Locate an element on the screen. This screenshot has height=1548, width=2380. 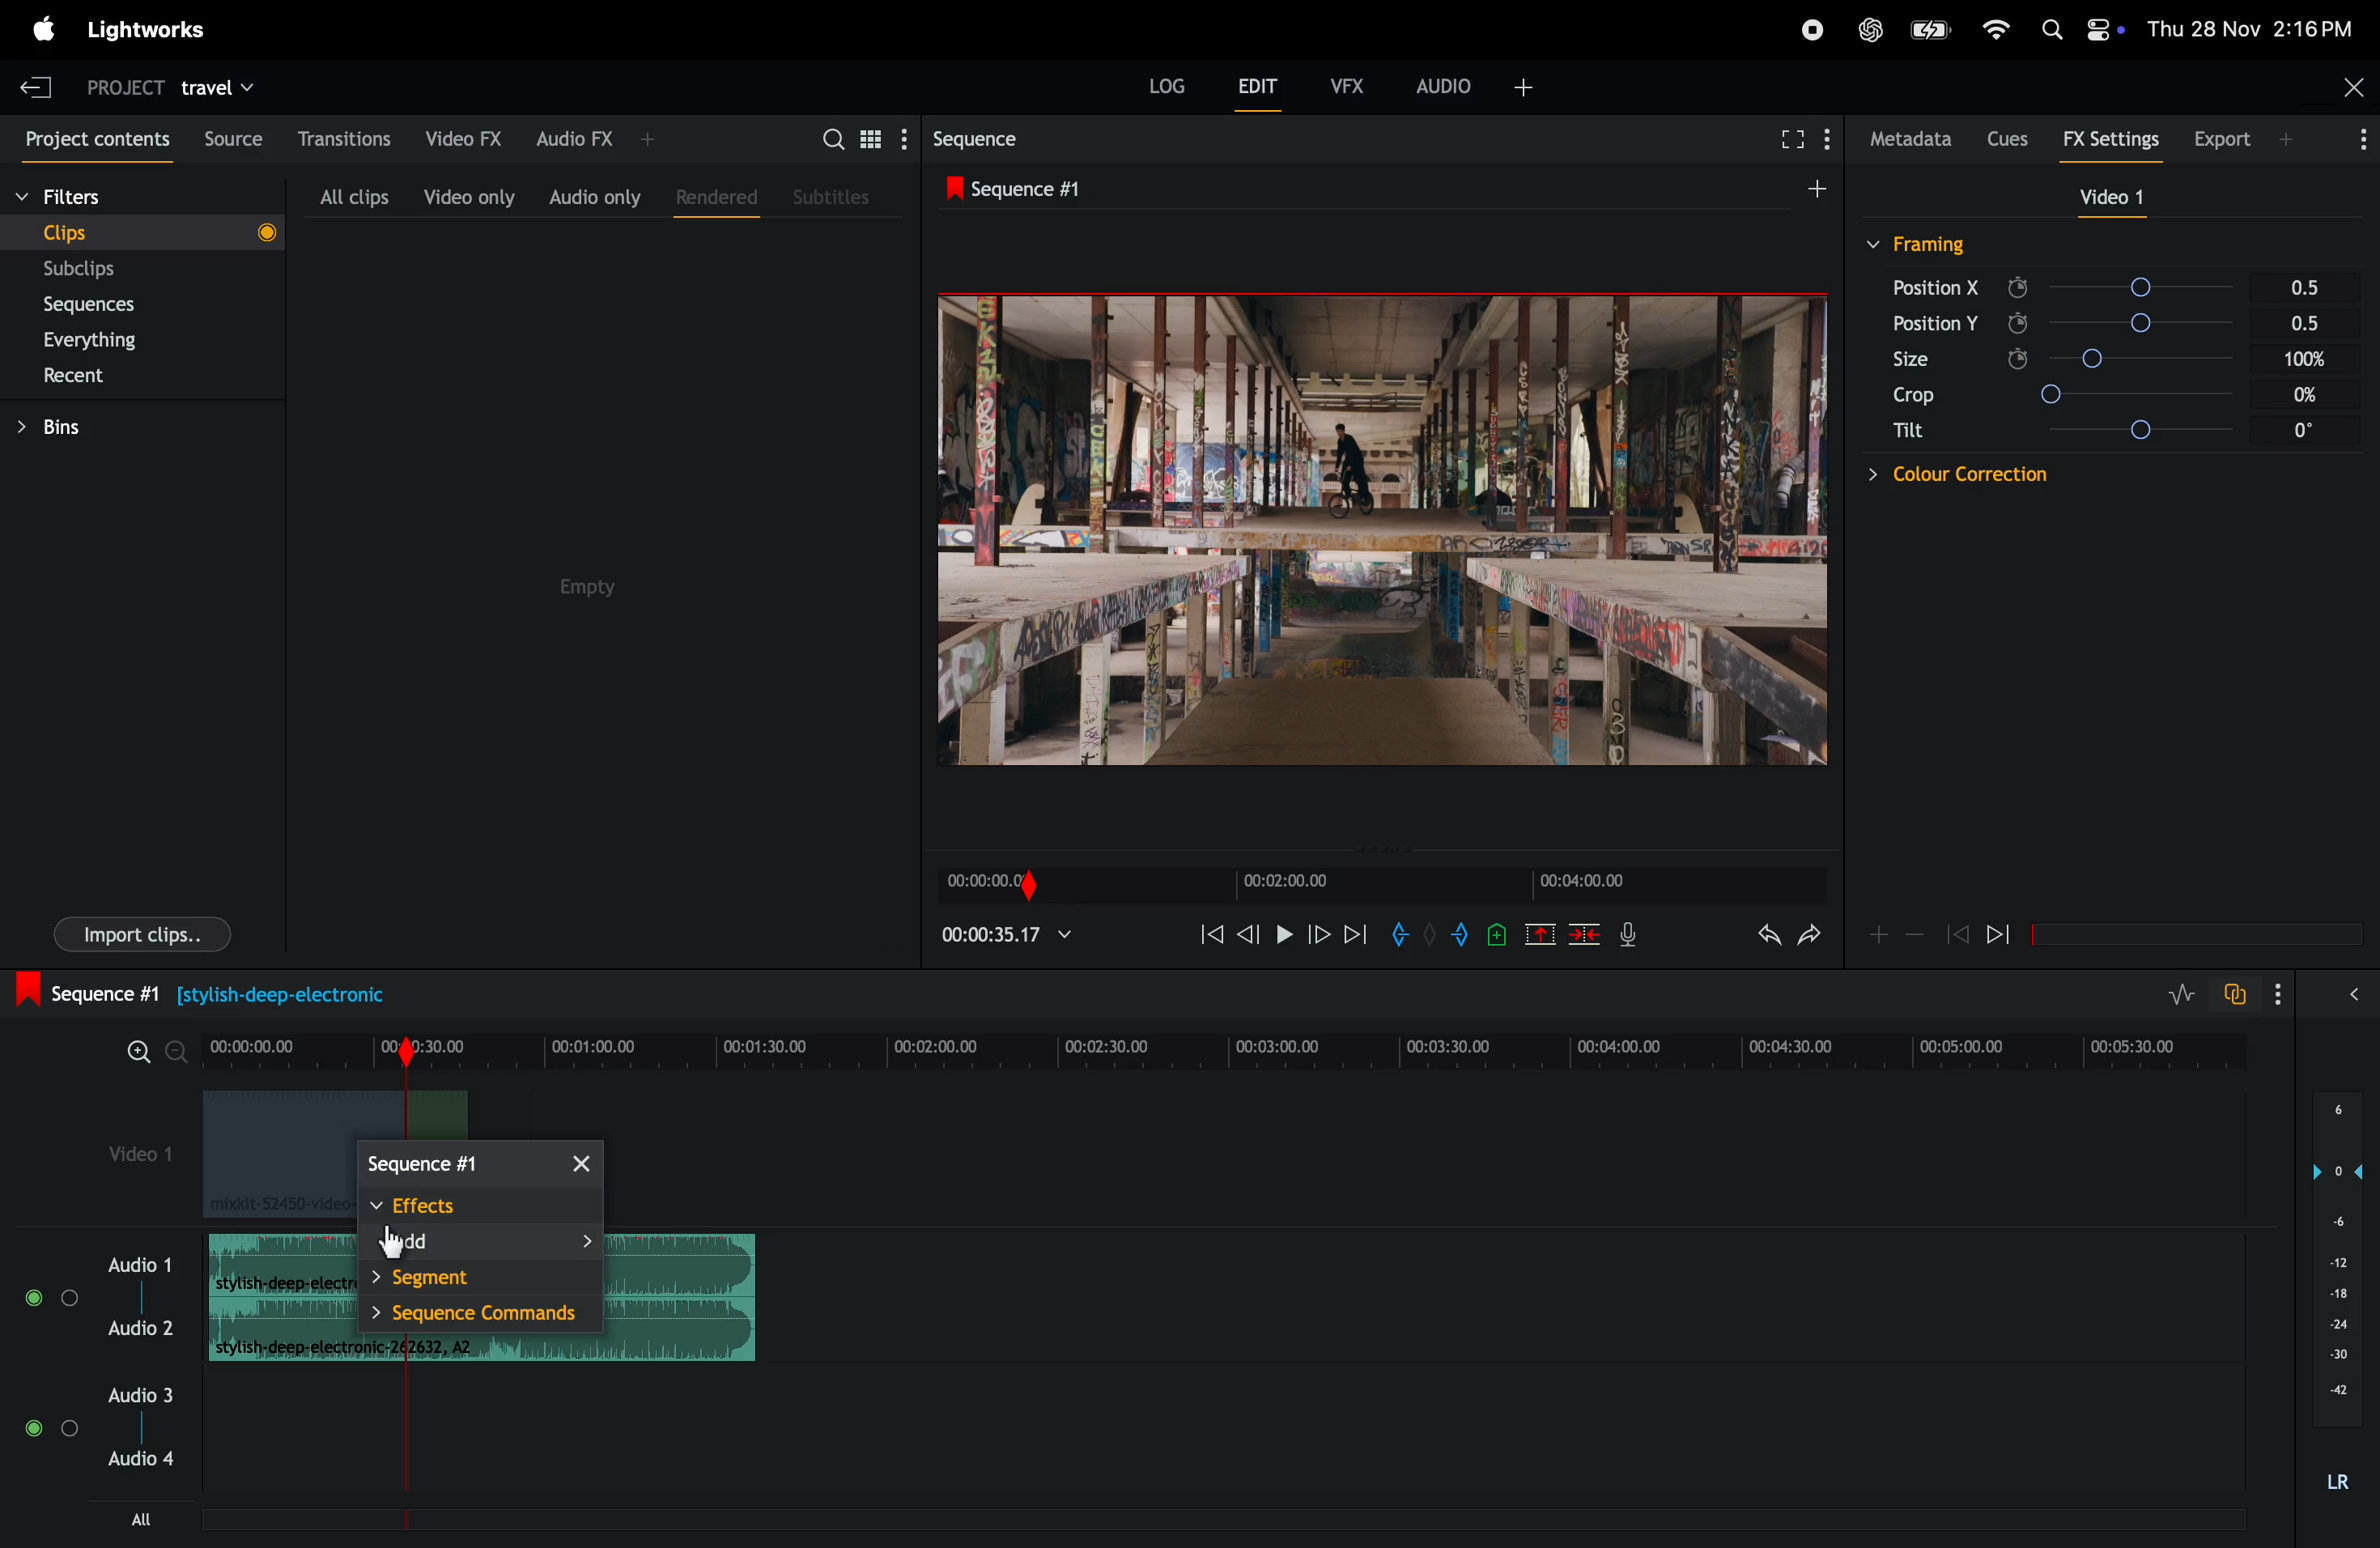
zoom in zoom out is located at coordinates (143, 1058).